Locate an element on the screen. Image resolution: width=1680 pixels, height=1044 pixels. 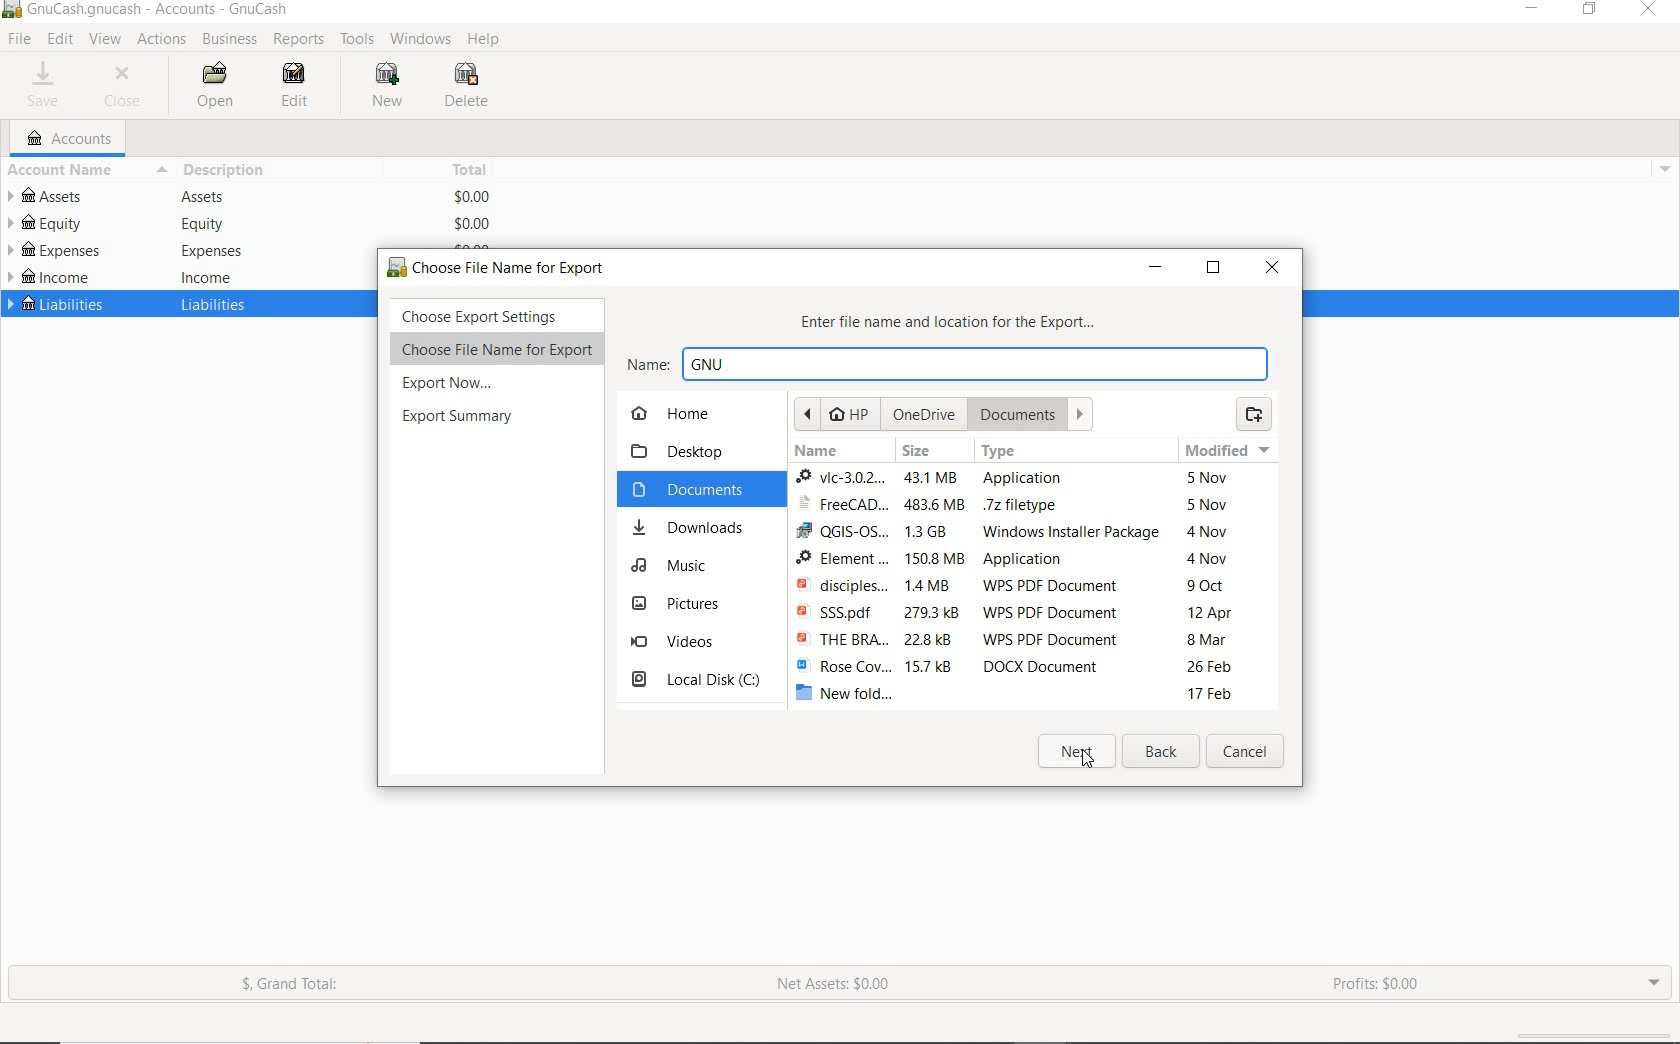
Next is located at coordinates (1075, 751).